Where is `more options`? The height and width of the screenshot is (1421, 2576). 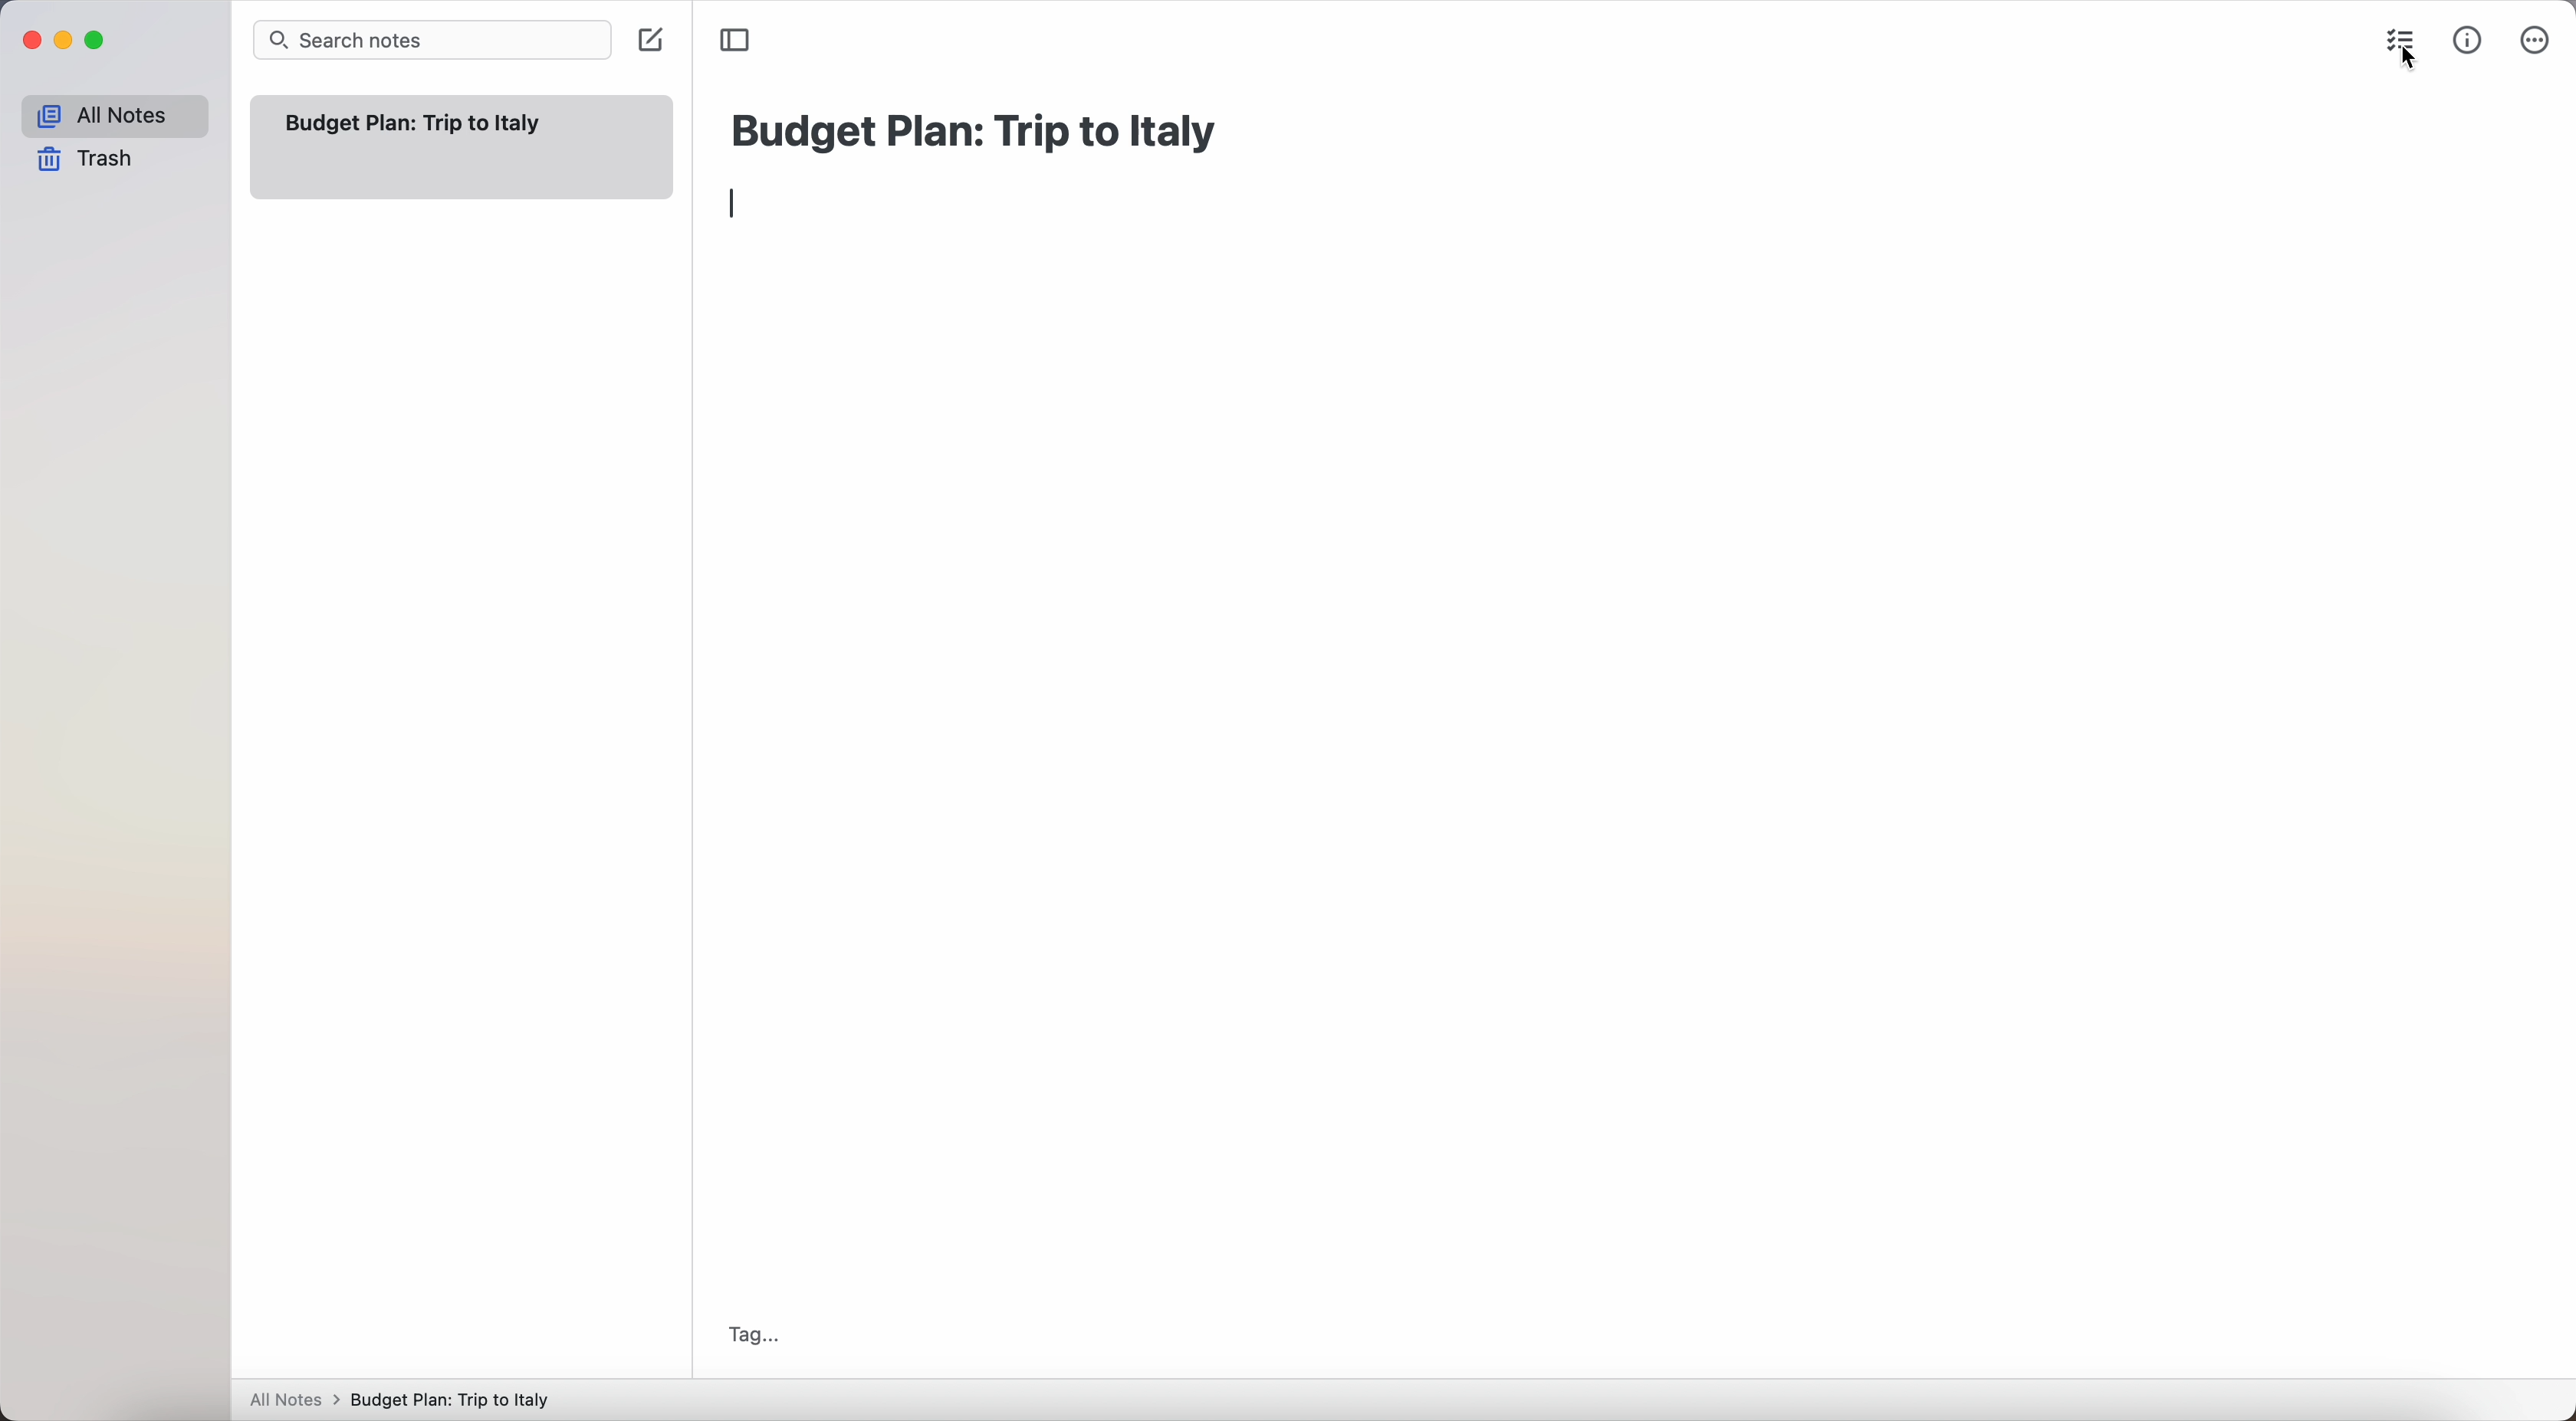 more options is located at coordinates (2536, 40).